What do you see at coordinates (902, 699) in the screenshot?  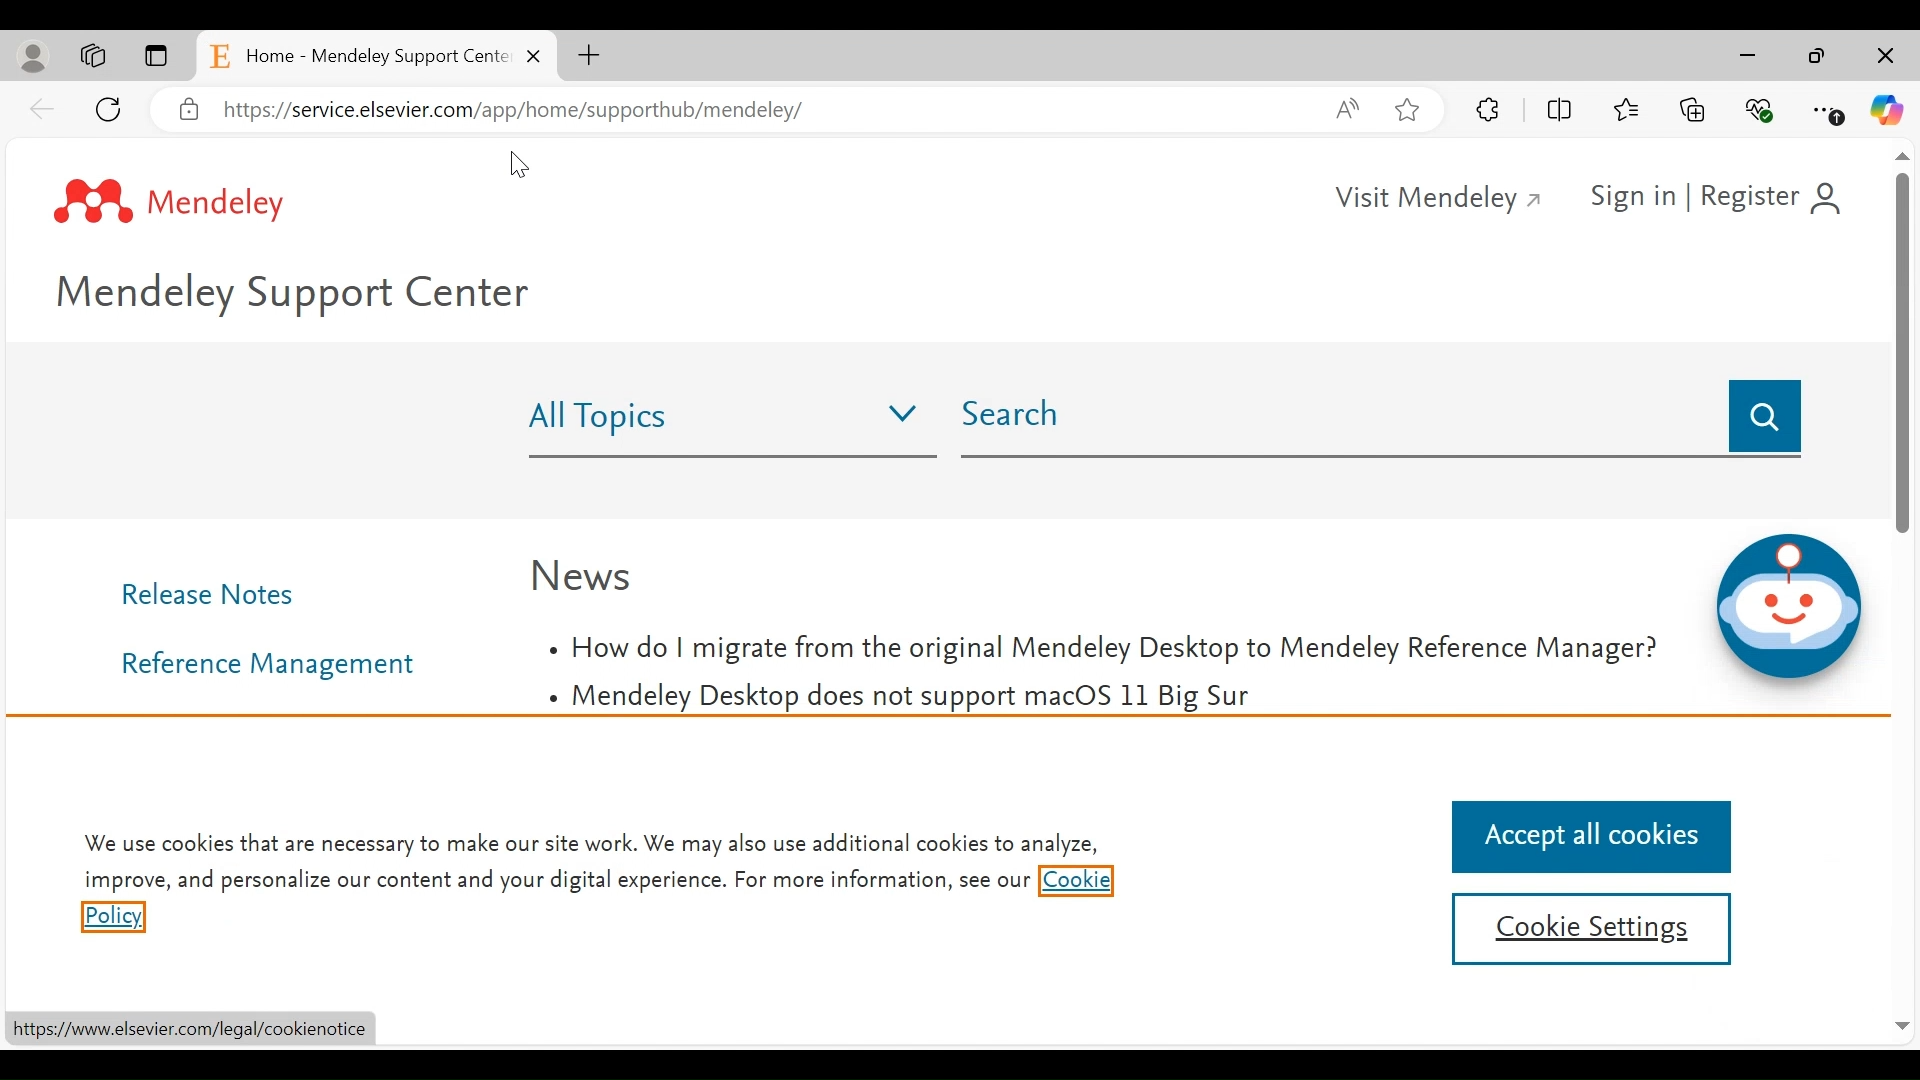 I see `Mendeley Desktop does not support macOS 11 Big Sur` at bounding box center [902, 699].